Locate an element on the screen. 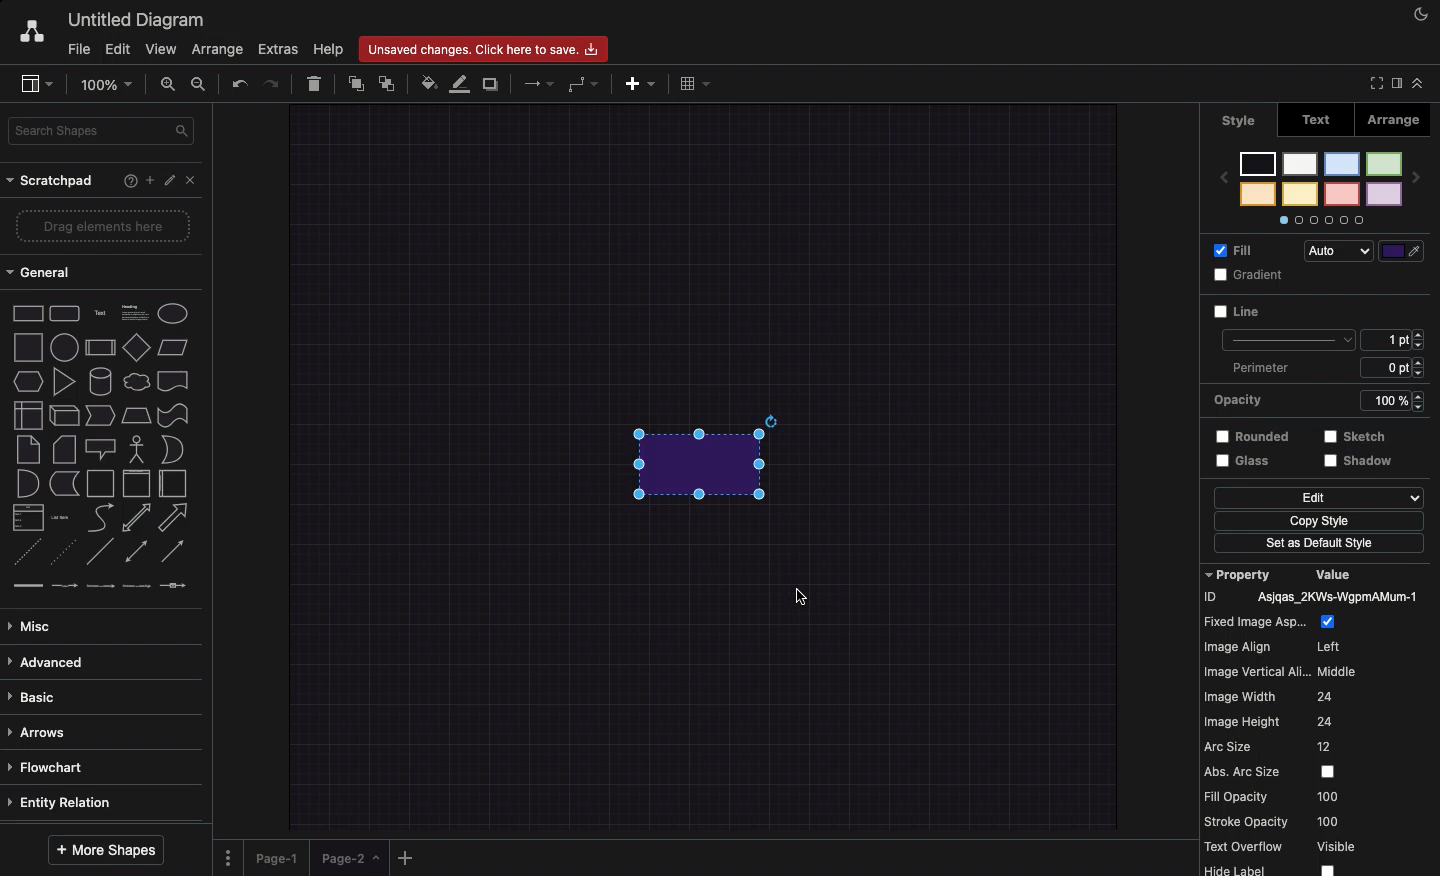 This screenshot has width=1440, height=876. Ad is located at coordinates (642, 81).